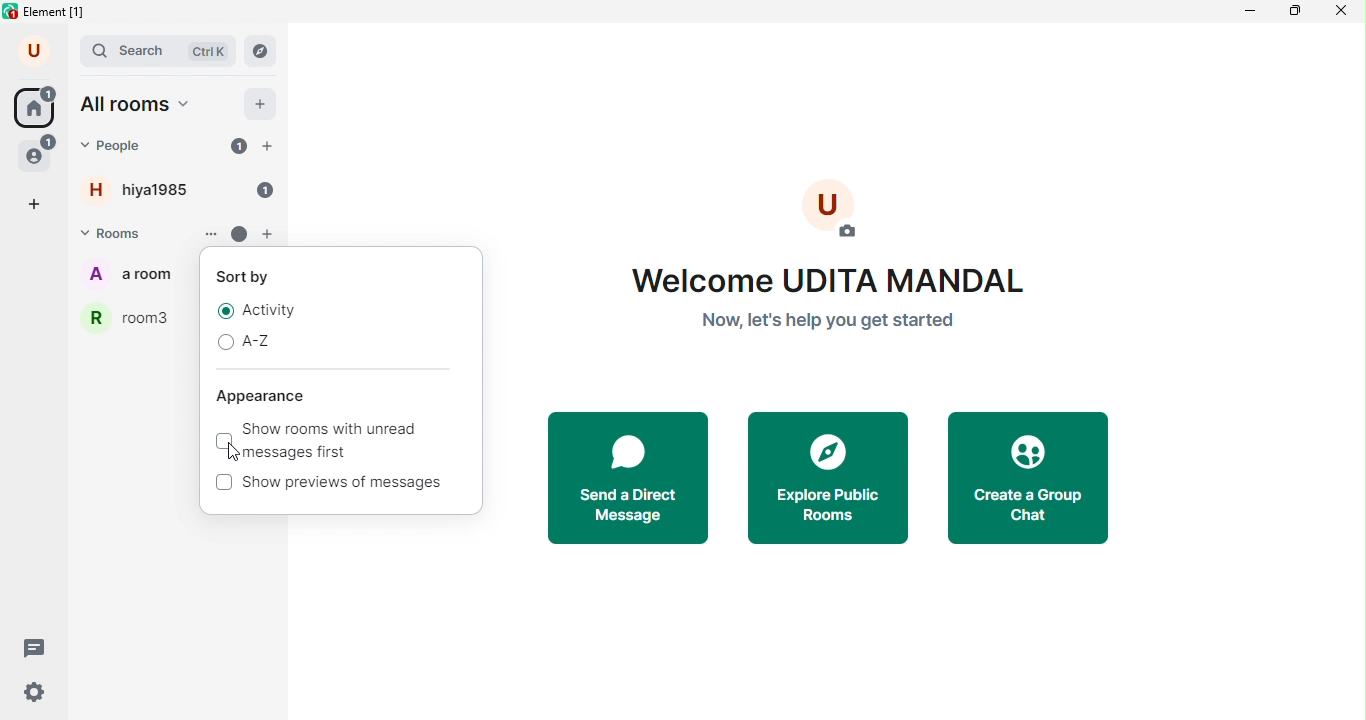 This screenshot has height=720, width=1366. Describe the element at coordinates (121, 147) in the screenshot. I see `people` at that location.